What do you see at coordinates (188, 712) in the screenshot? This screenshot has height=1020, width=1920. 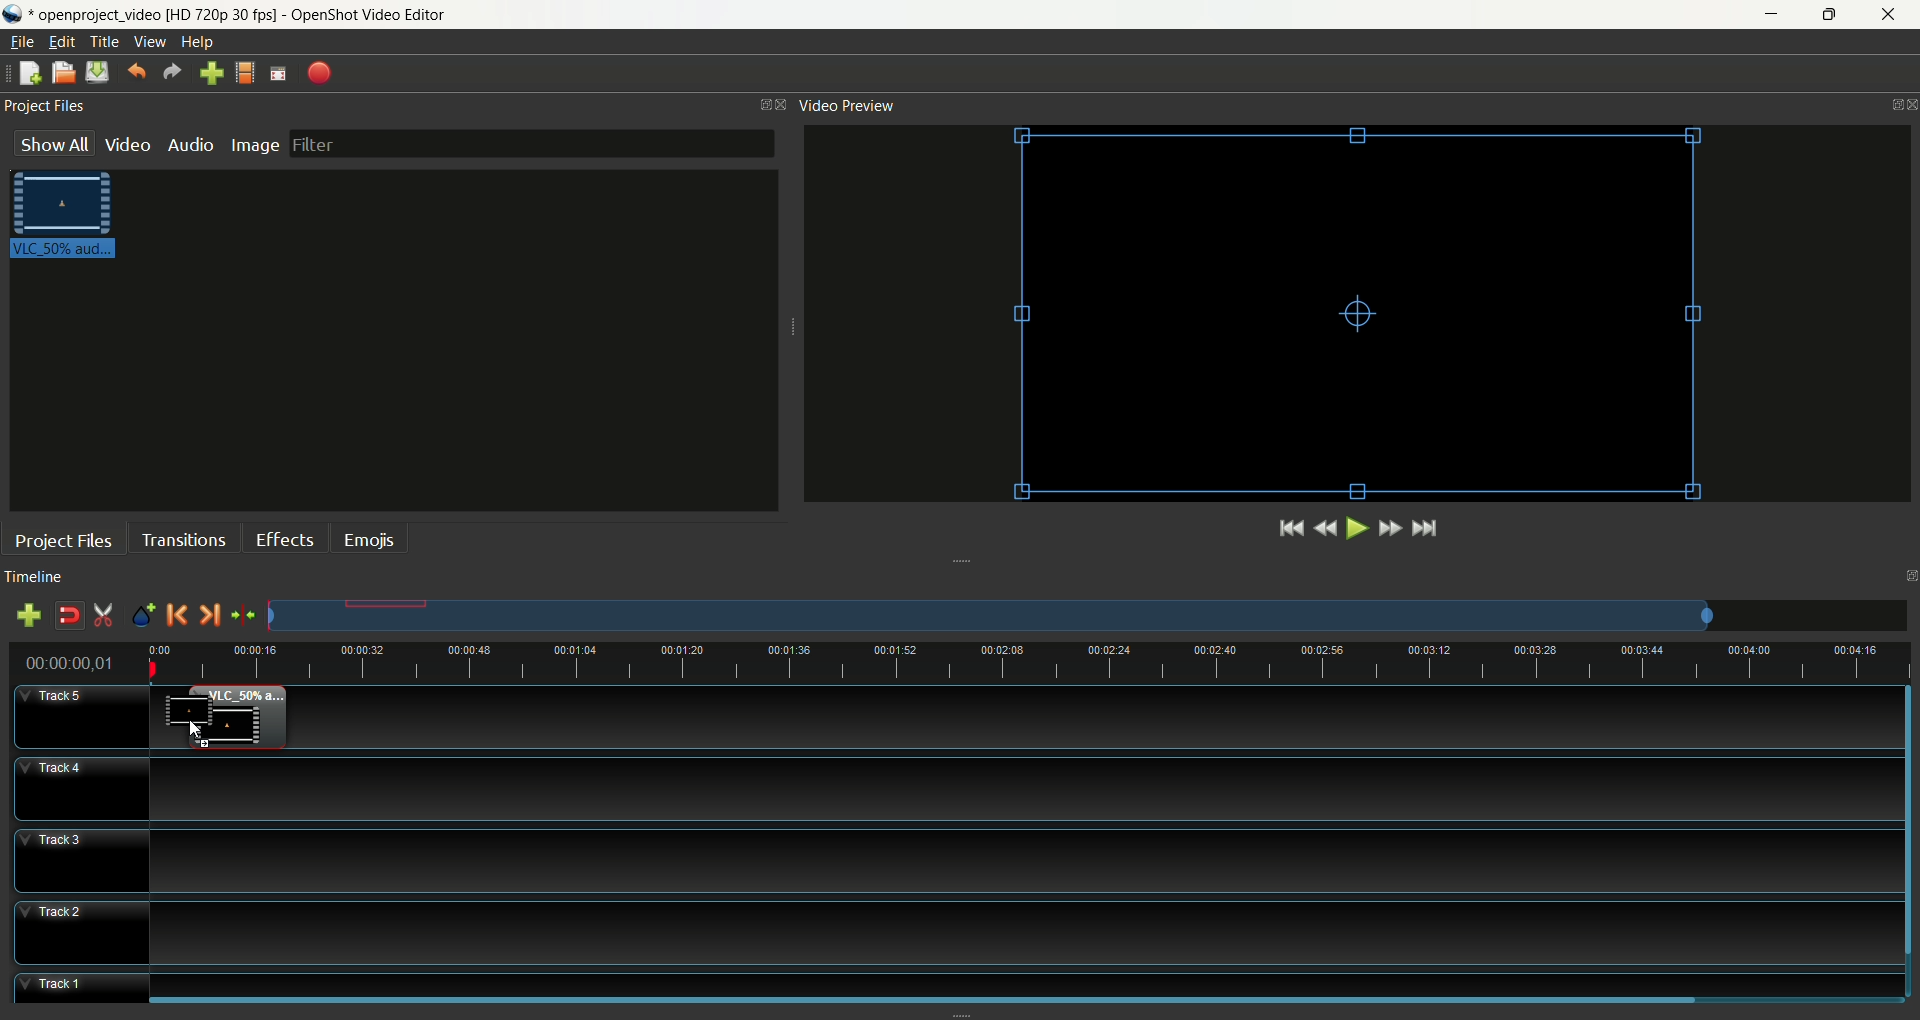 I see `video clip` at bounding box center [188, 712].